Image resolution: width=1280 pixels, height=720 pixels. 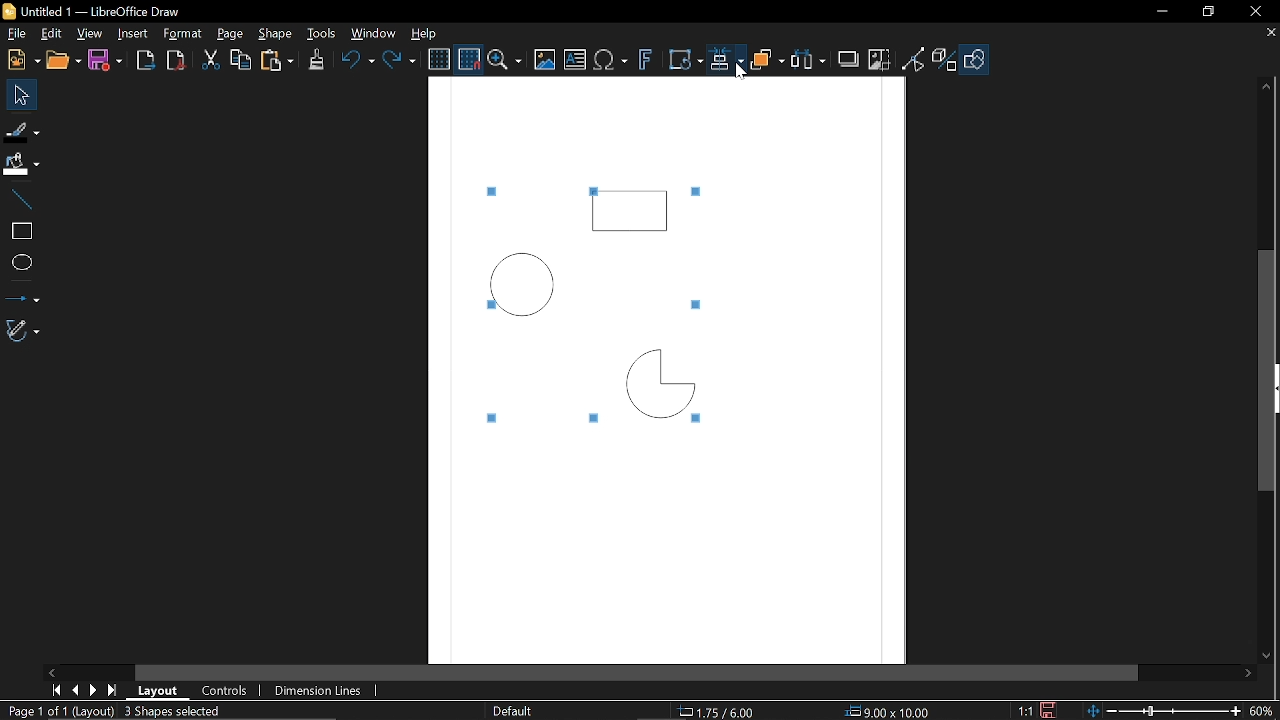 I want to click on Curves and polygons, so click(x=22, y=331).